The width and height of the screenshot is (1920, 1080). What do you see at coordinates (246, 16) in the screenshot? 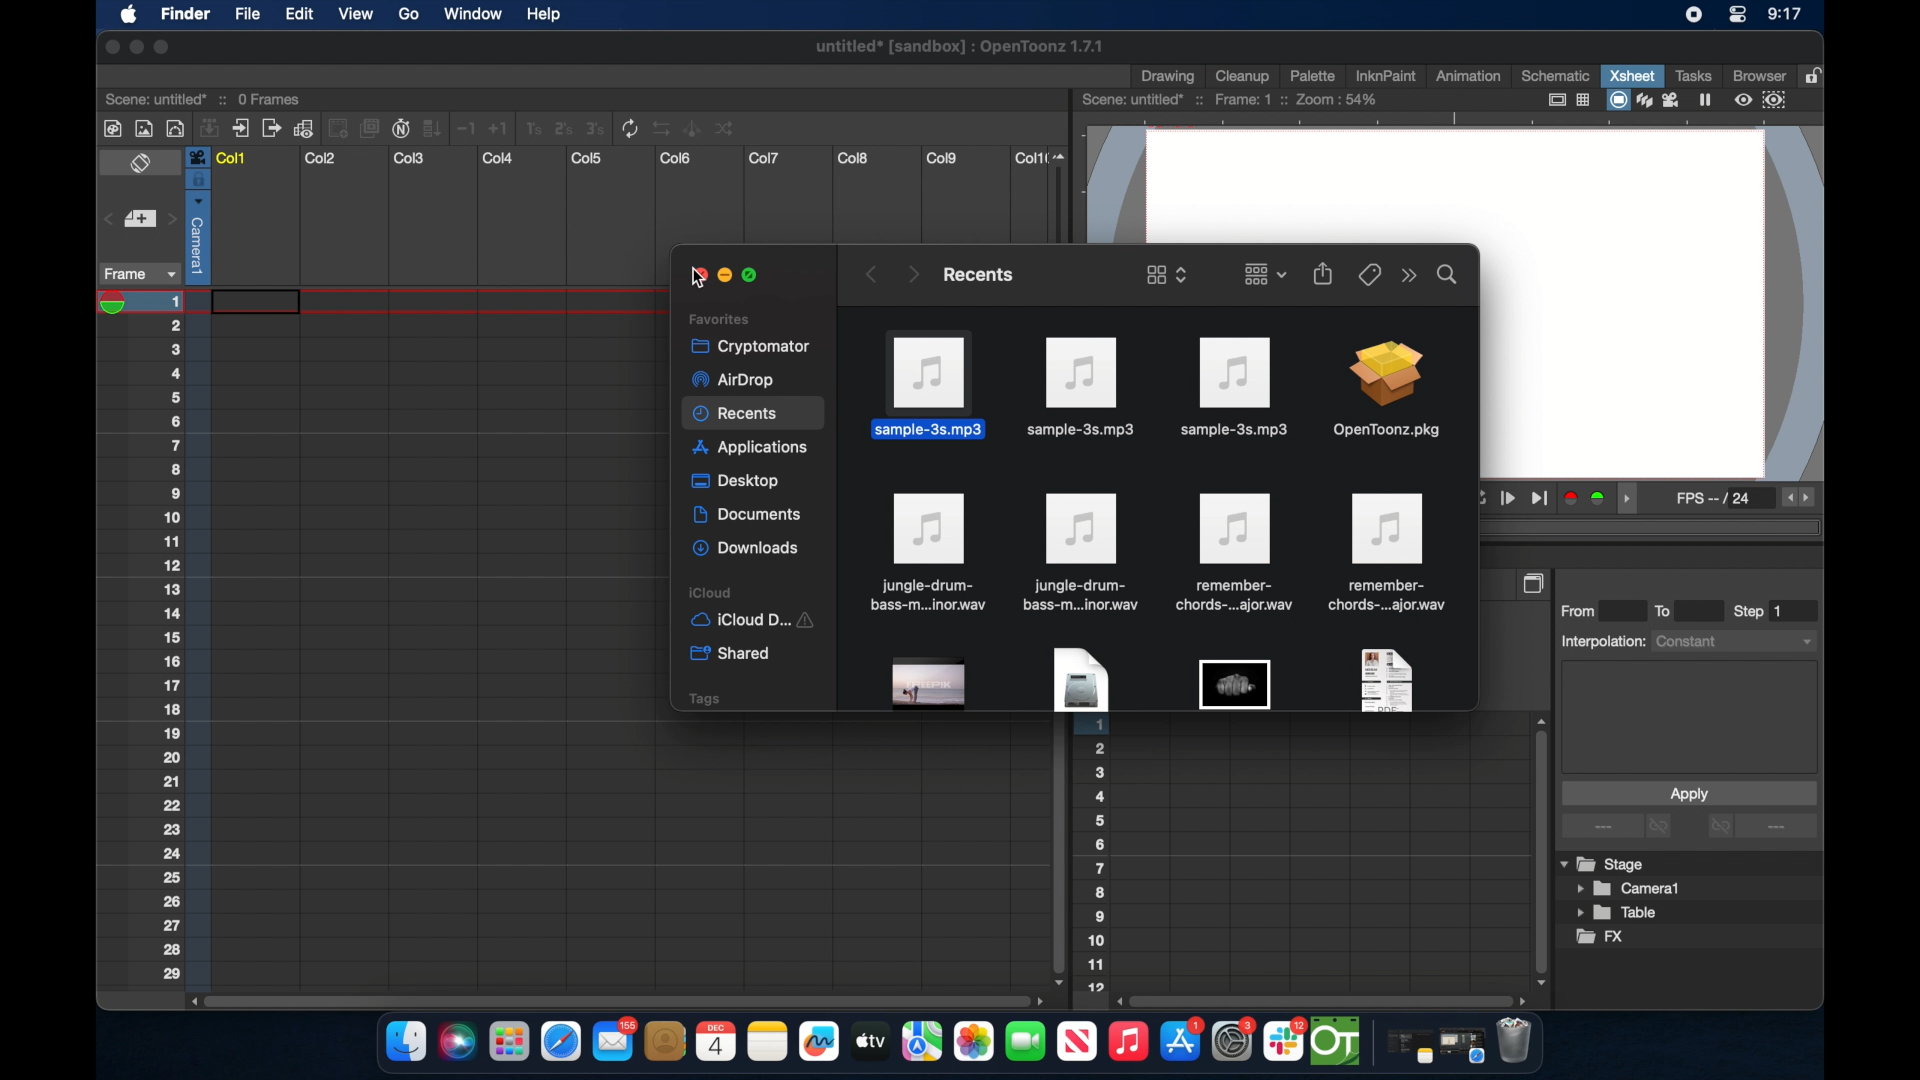
I see `file` at bounding box center [246, 16].